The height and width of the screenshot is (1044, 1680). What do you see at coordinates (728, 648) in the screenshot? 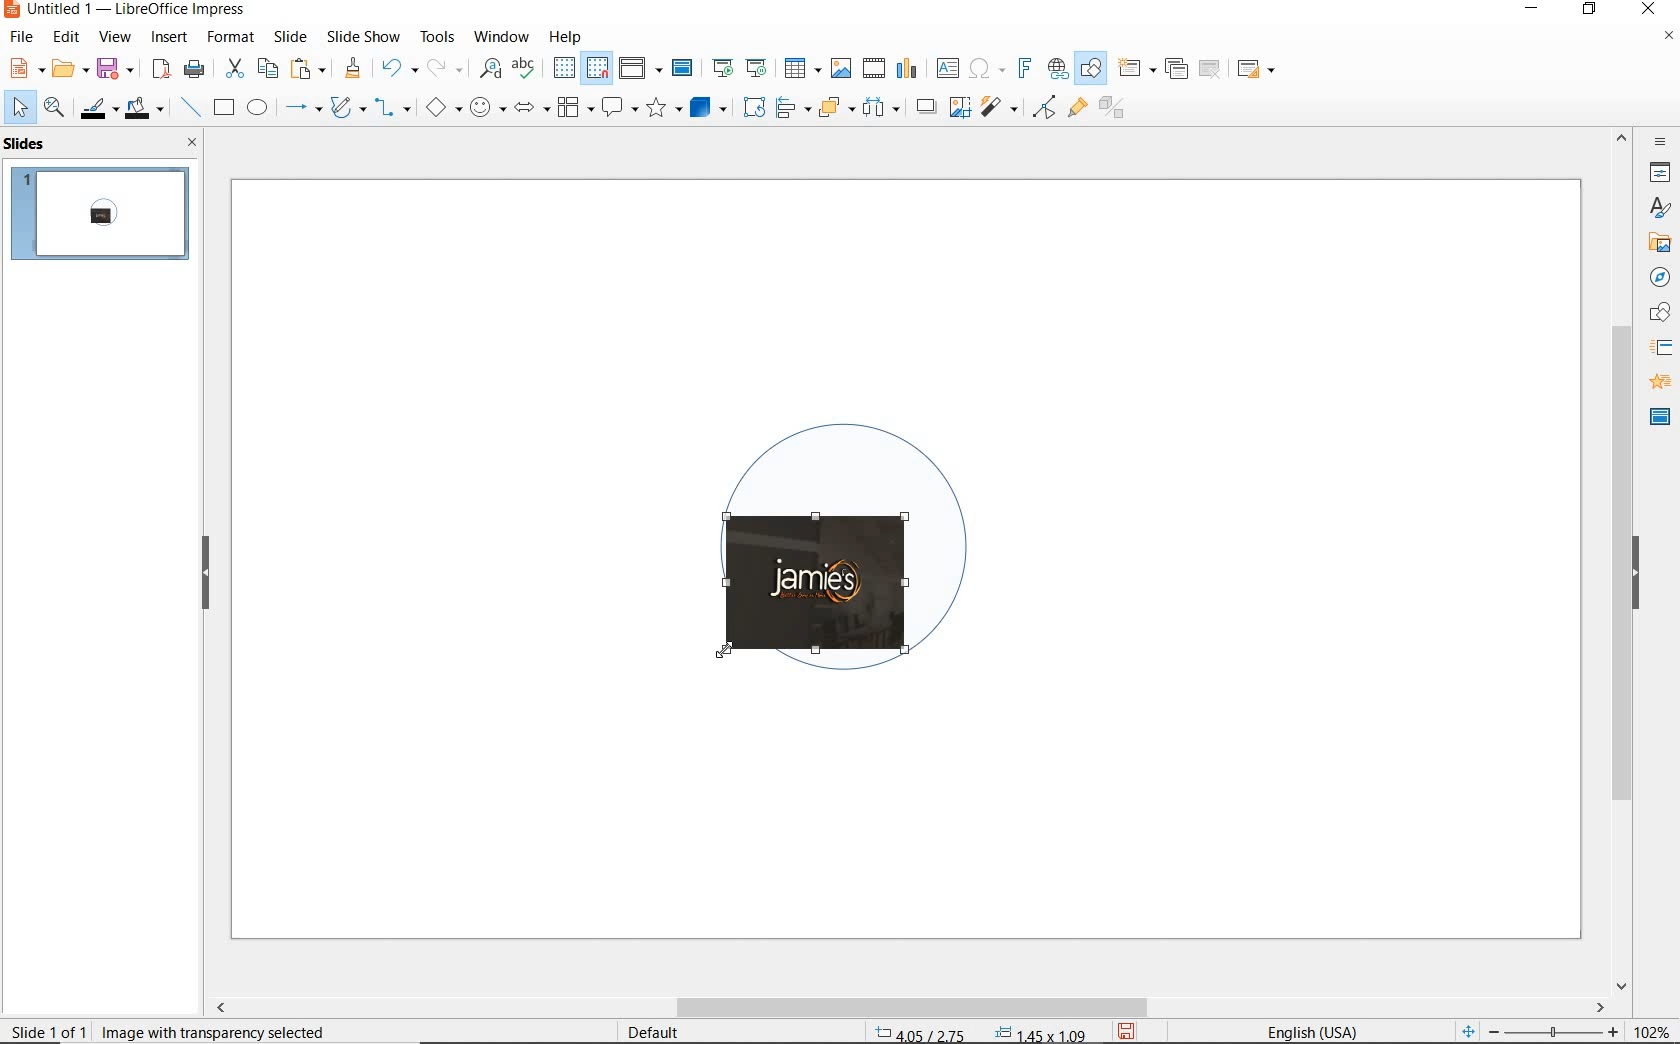
I see `Cursor` at bounding box center [728, 648].